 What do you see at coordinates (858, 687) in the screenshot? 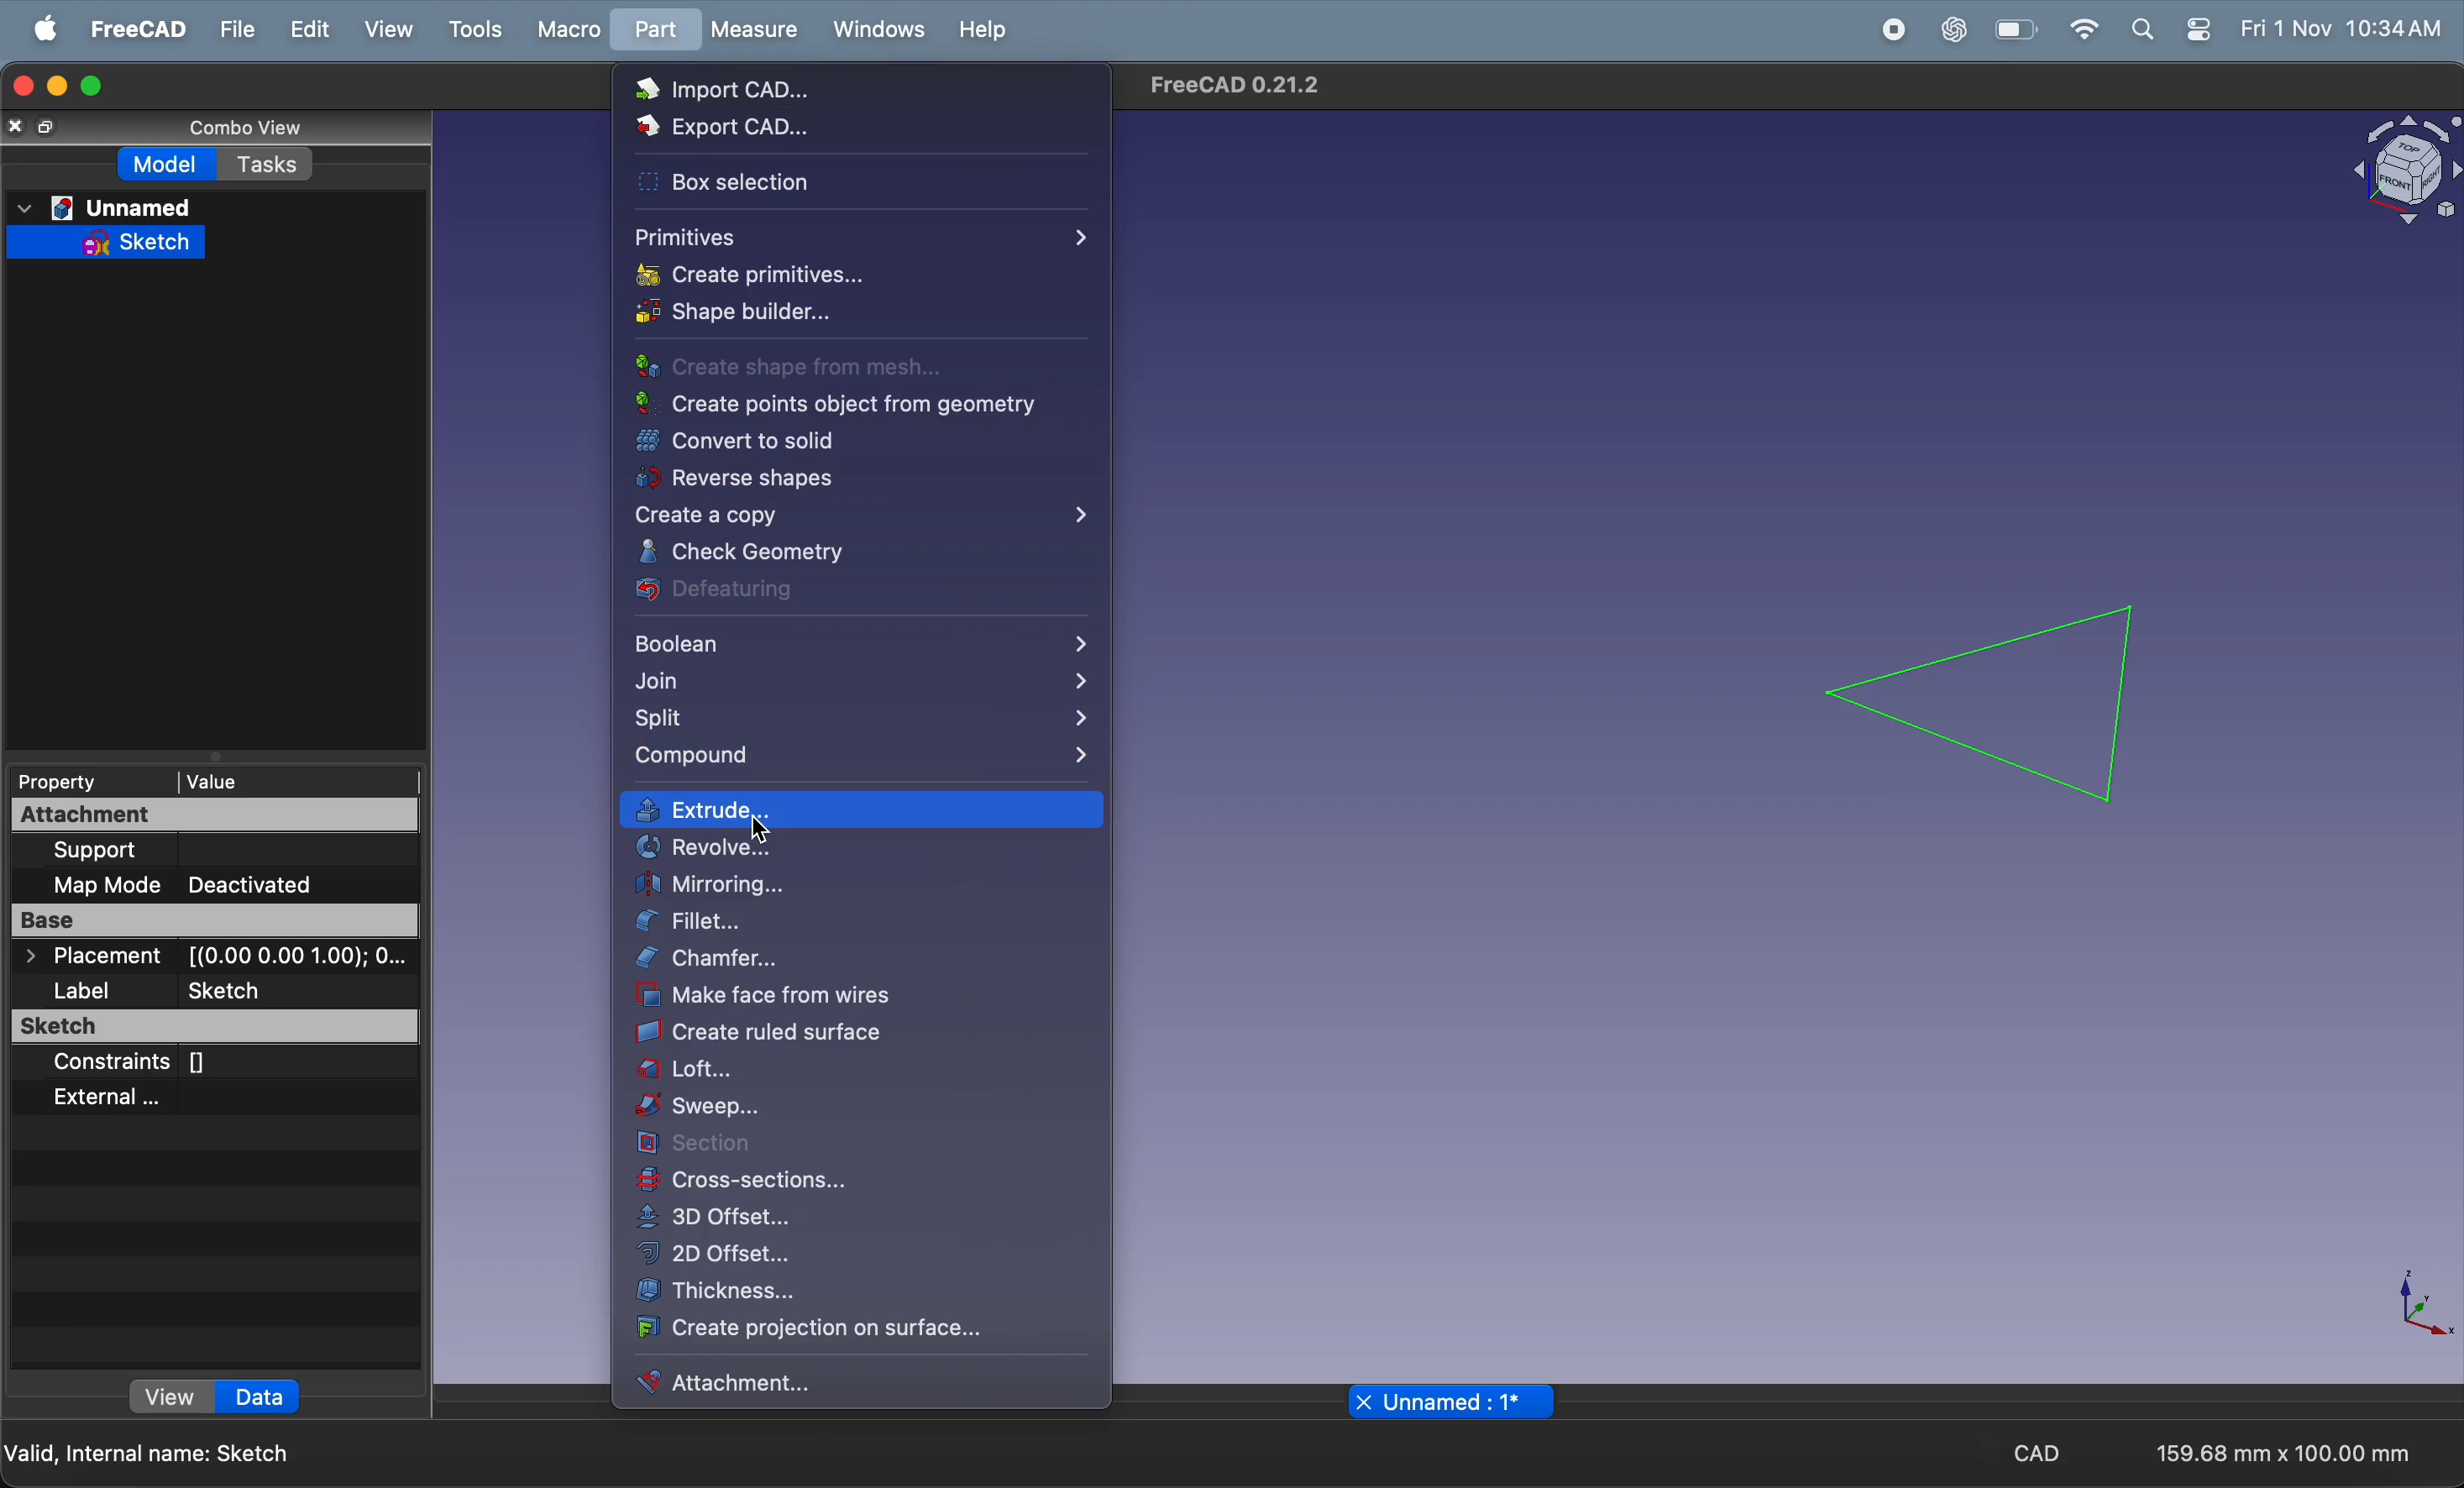
I see `join` at bounding box center [858, 687].